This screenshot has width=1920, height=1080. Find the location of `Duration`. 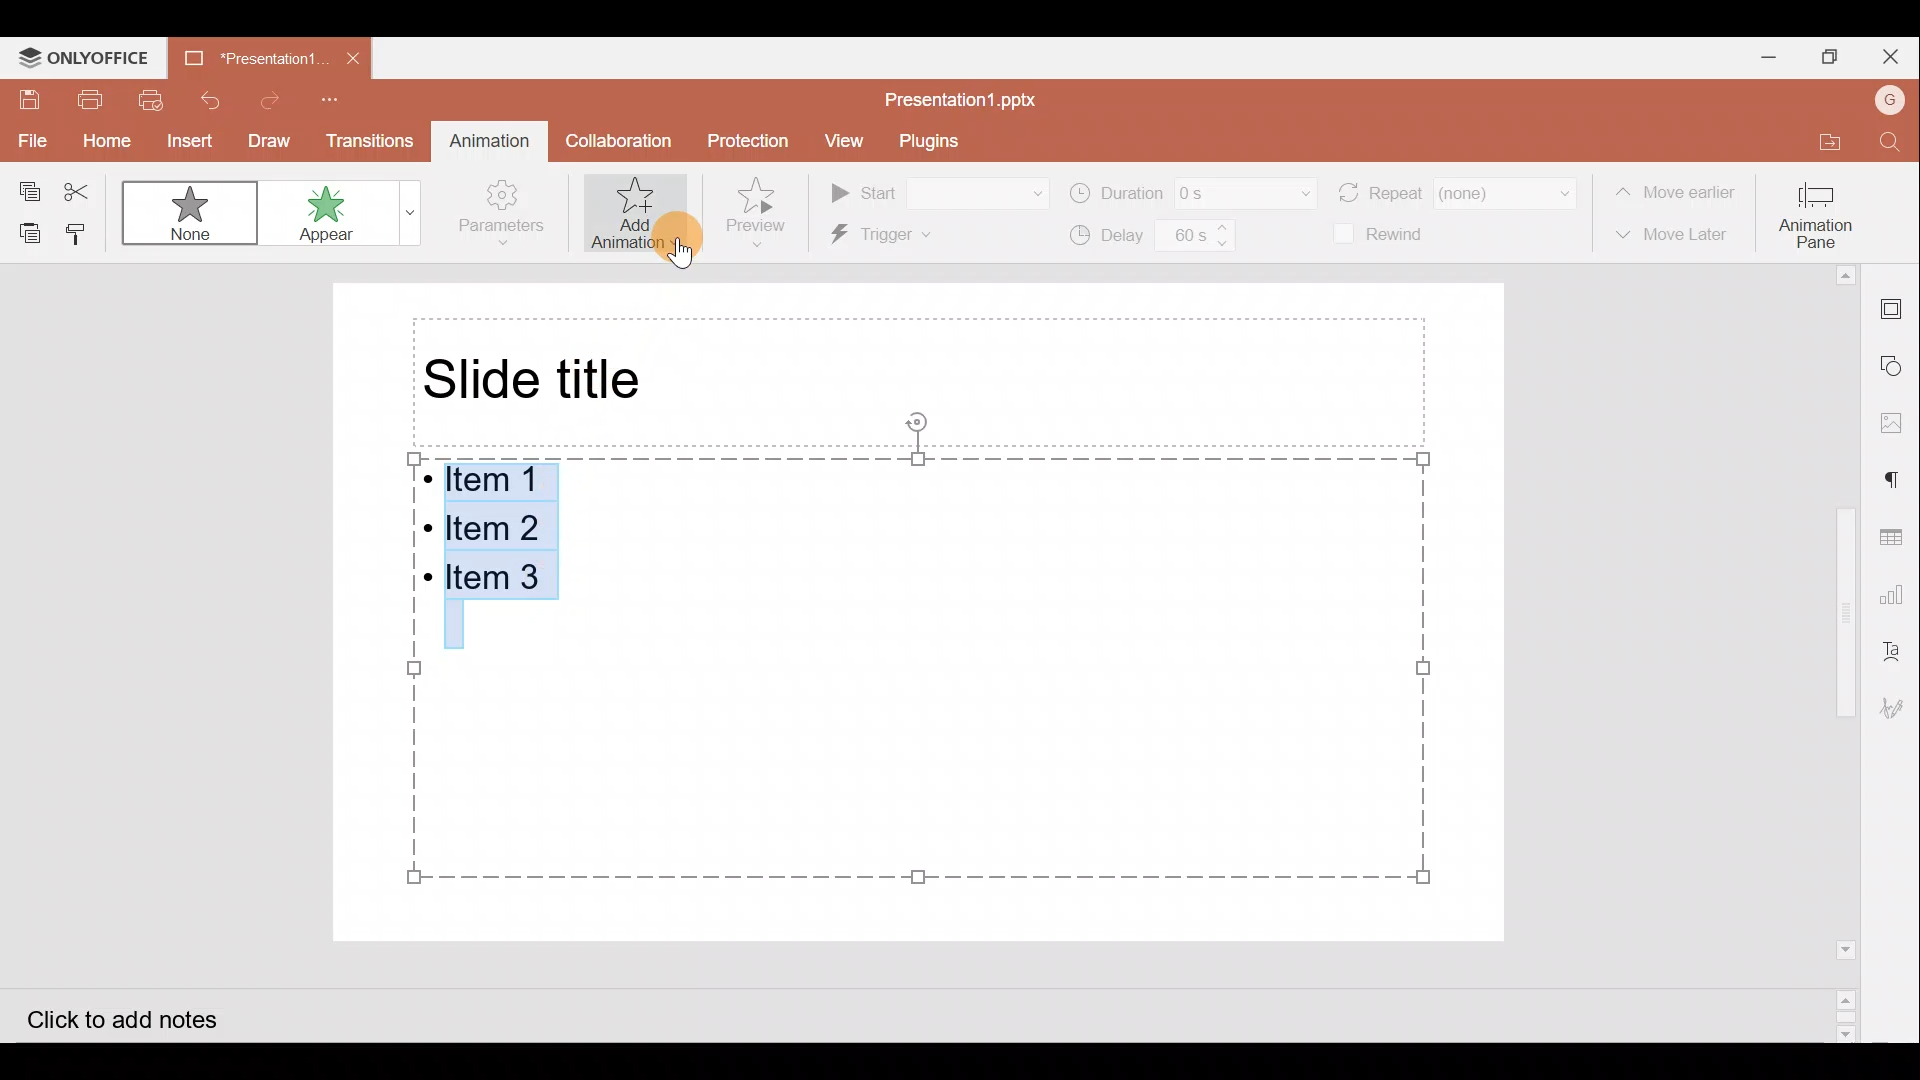

Duration is located at coordinates (1192, 191).